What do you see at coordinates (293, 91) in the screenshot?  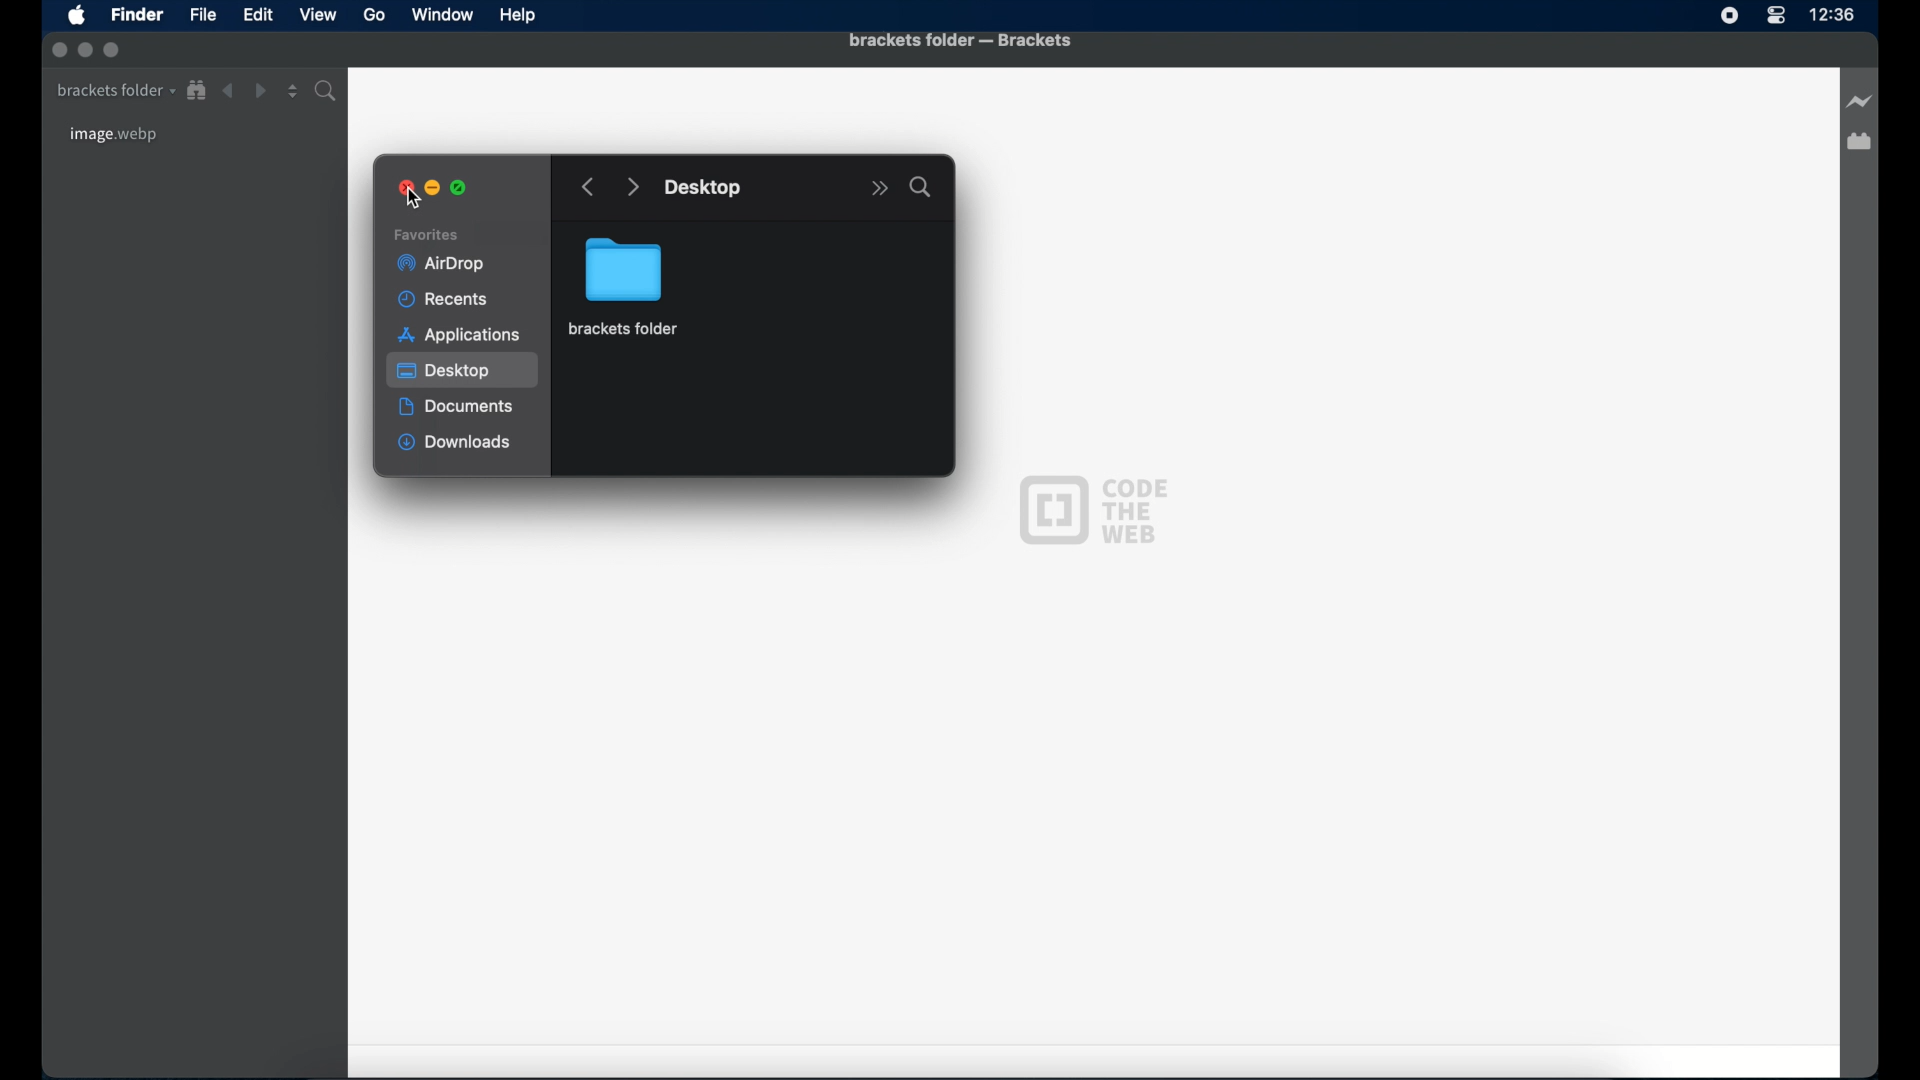 I see `split editor vertical or horizontal` at bounding box center [293, 91].